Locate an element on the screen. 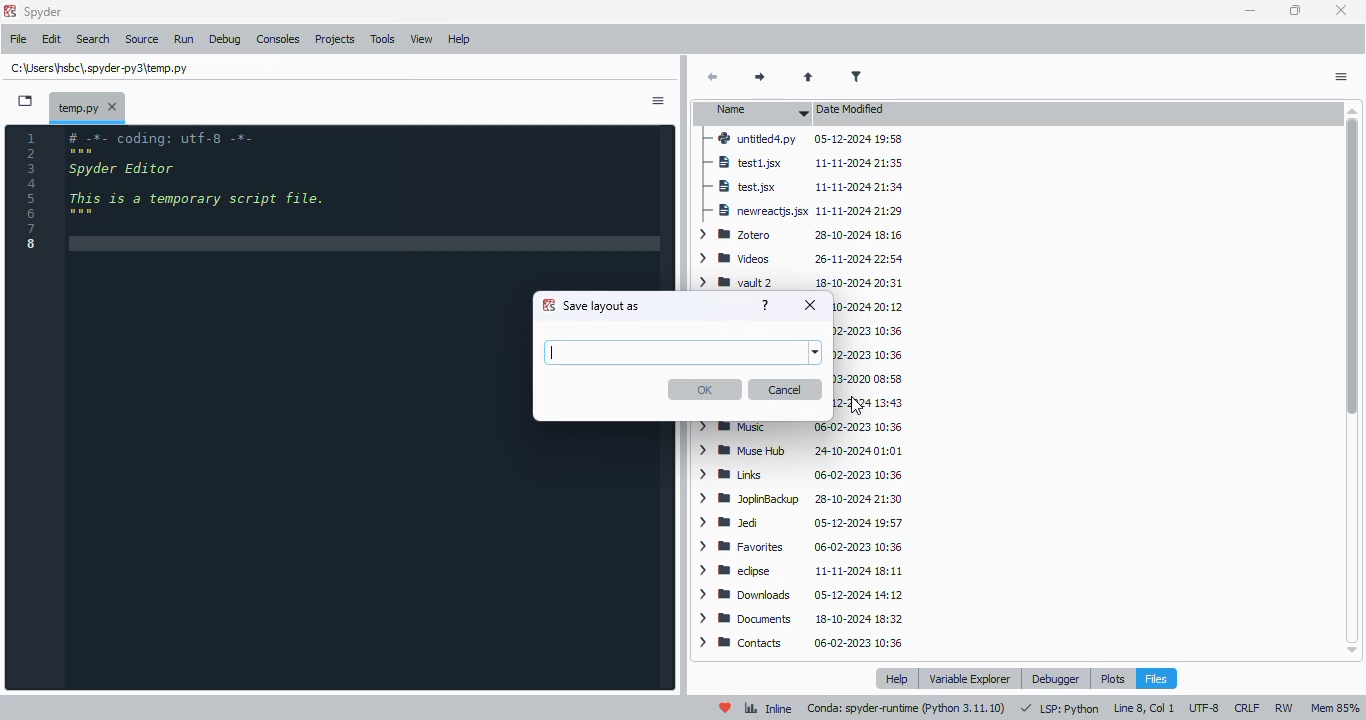  maximize is located at coordinates (1295, 10).